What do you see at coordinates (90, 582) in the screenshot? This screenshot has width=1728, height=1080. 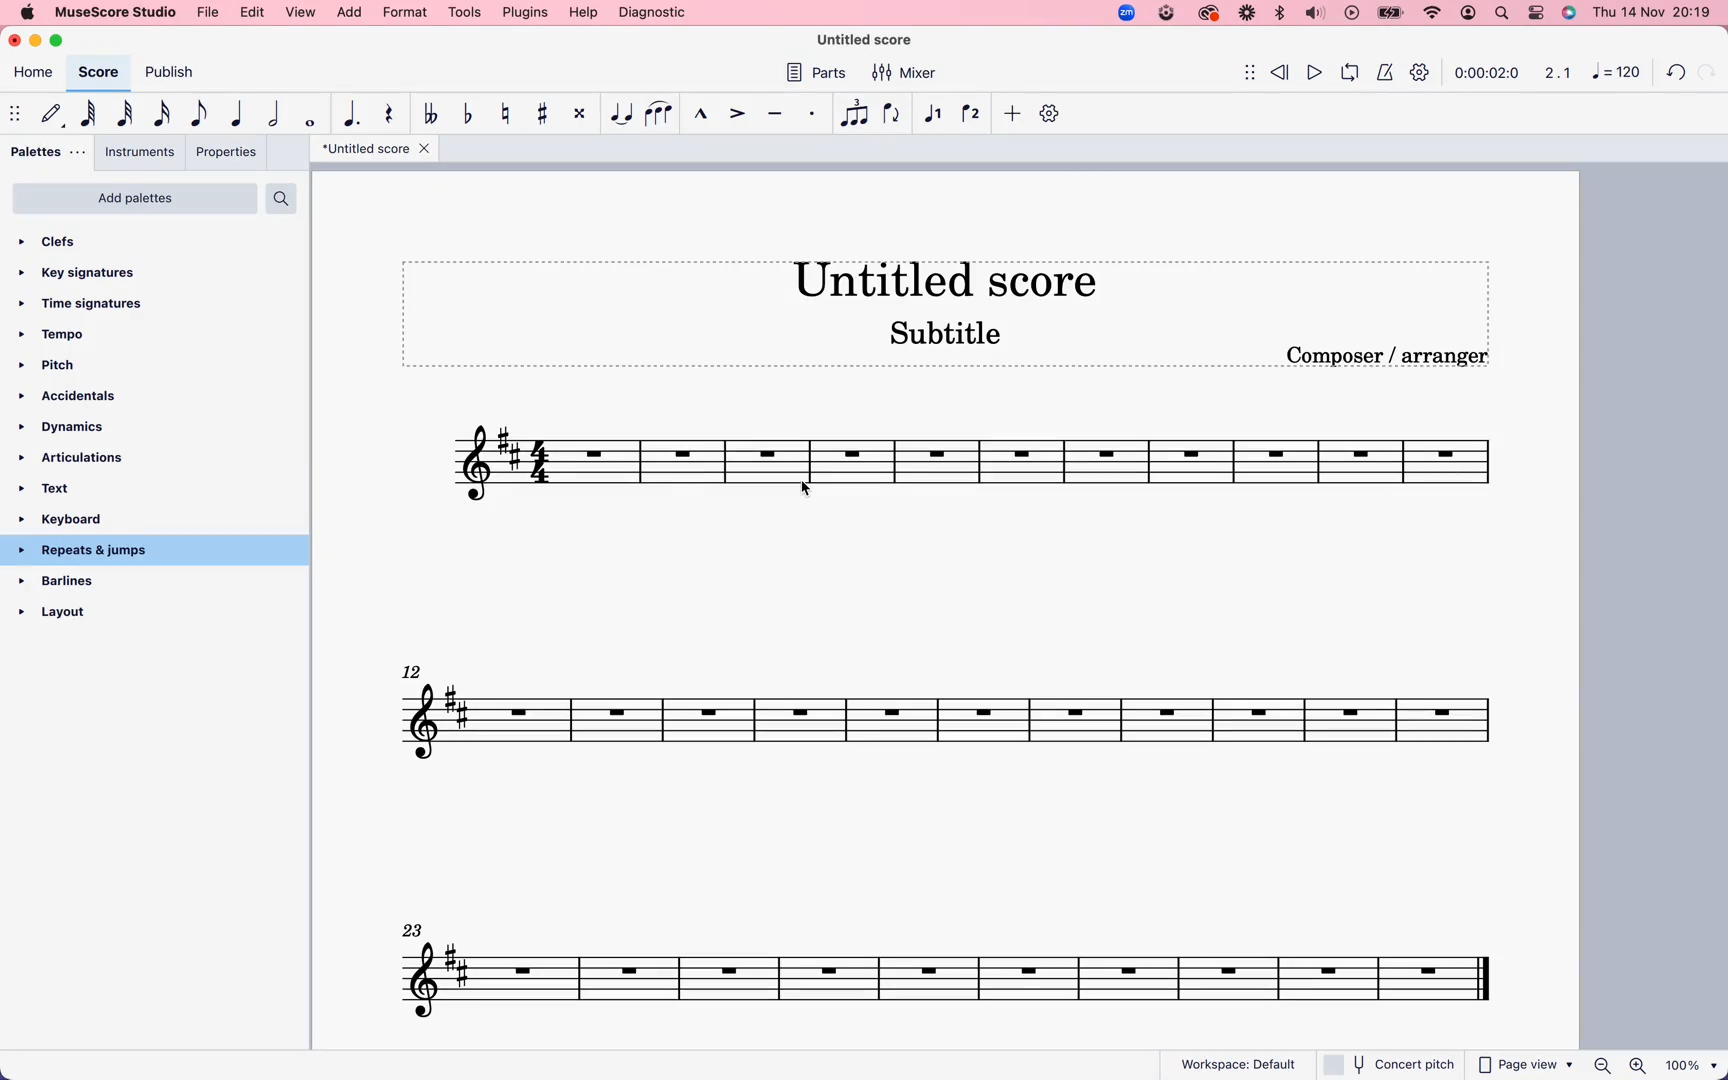 I see `barlines` at bounding box center [90, 582].